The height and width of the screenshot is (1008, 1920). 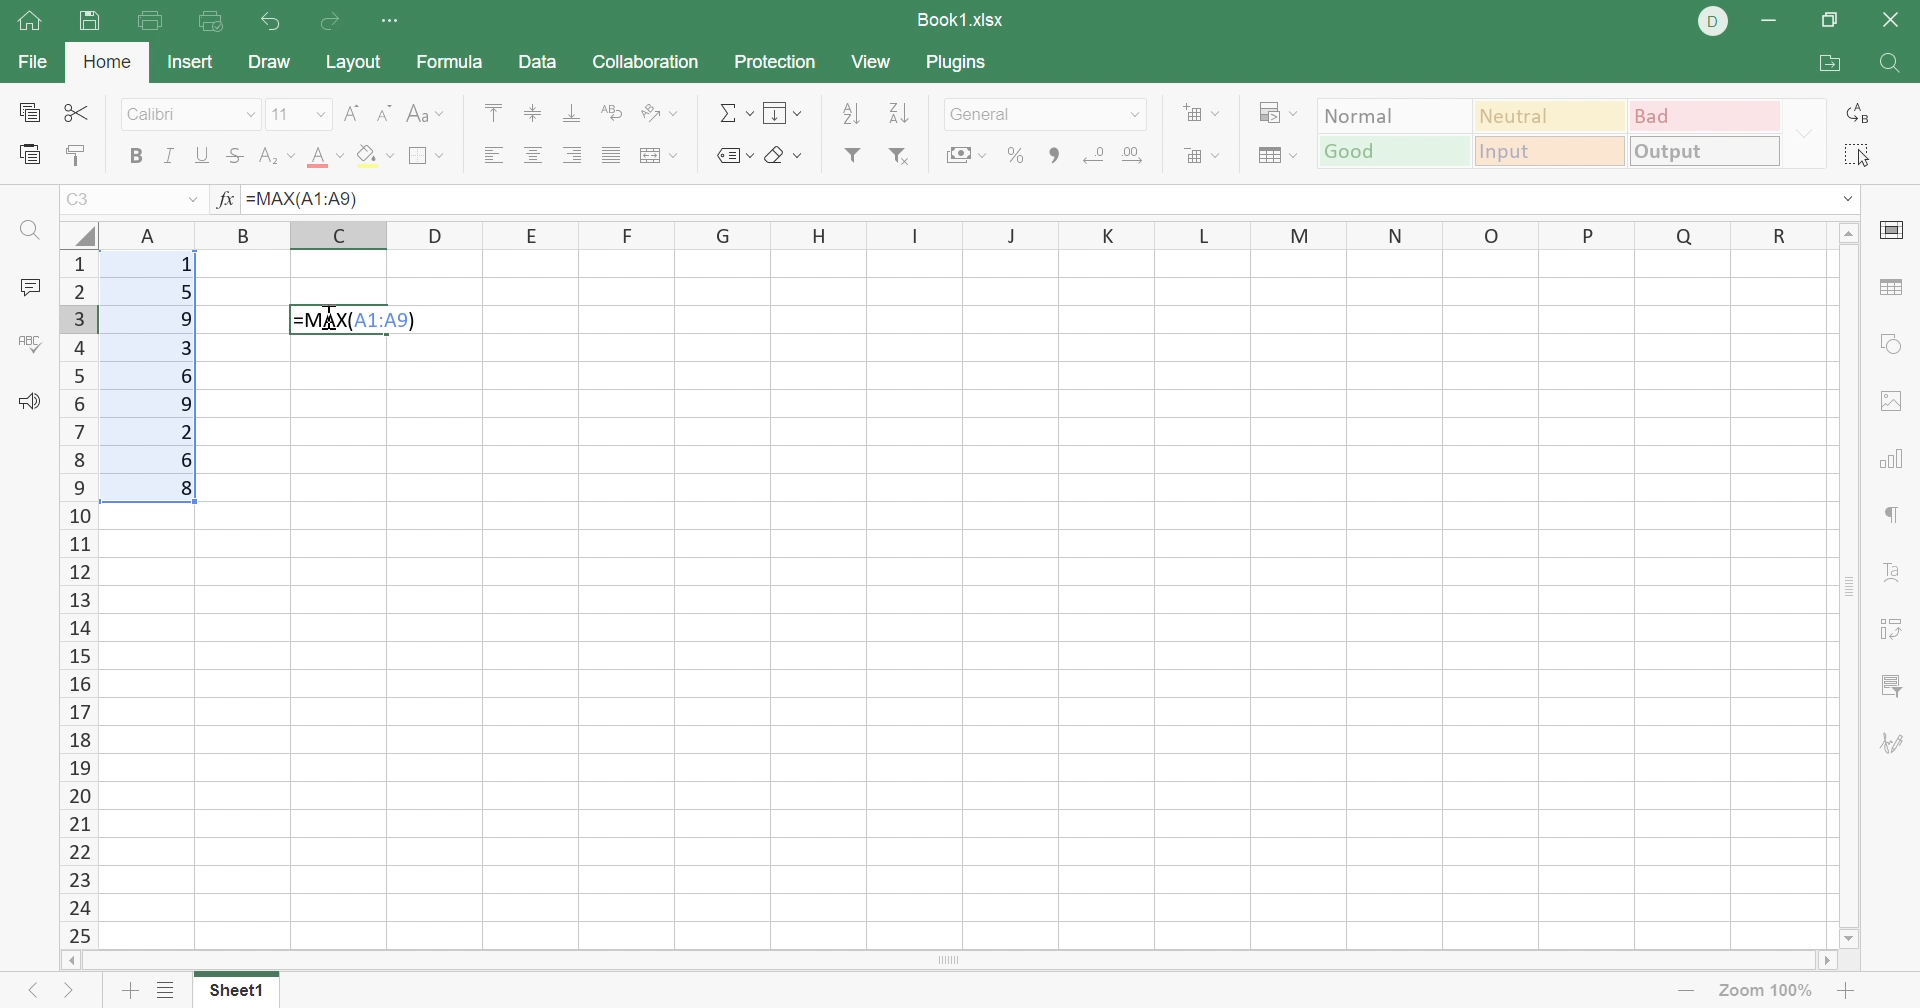 I want to click on Fill color, so click(x=375, y=155).